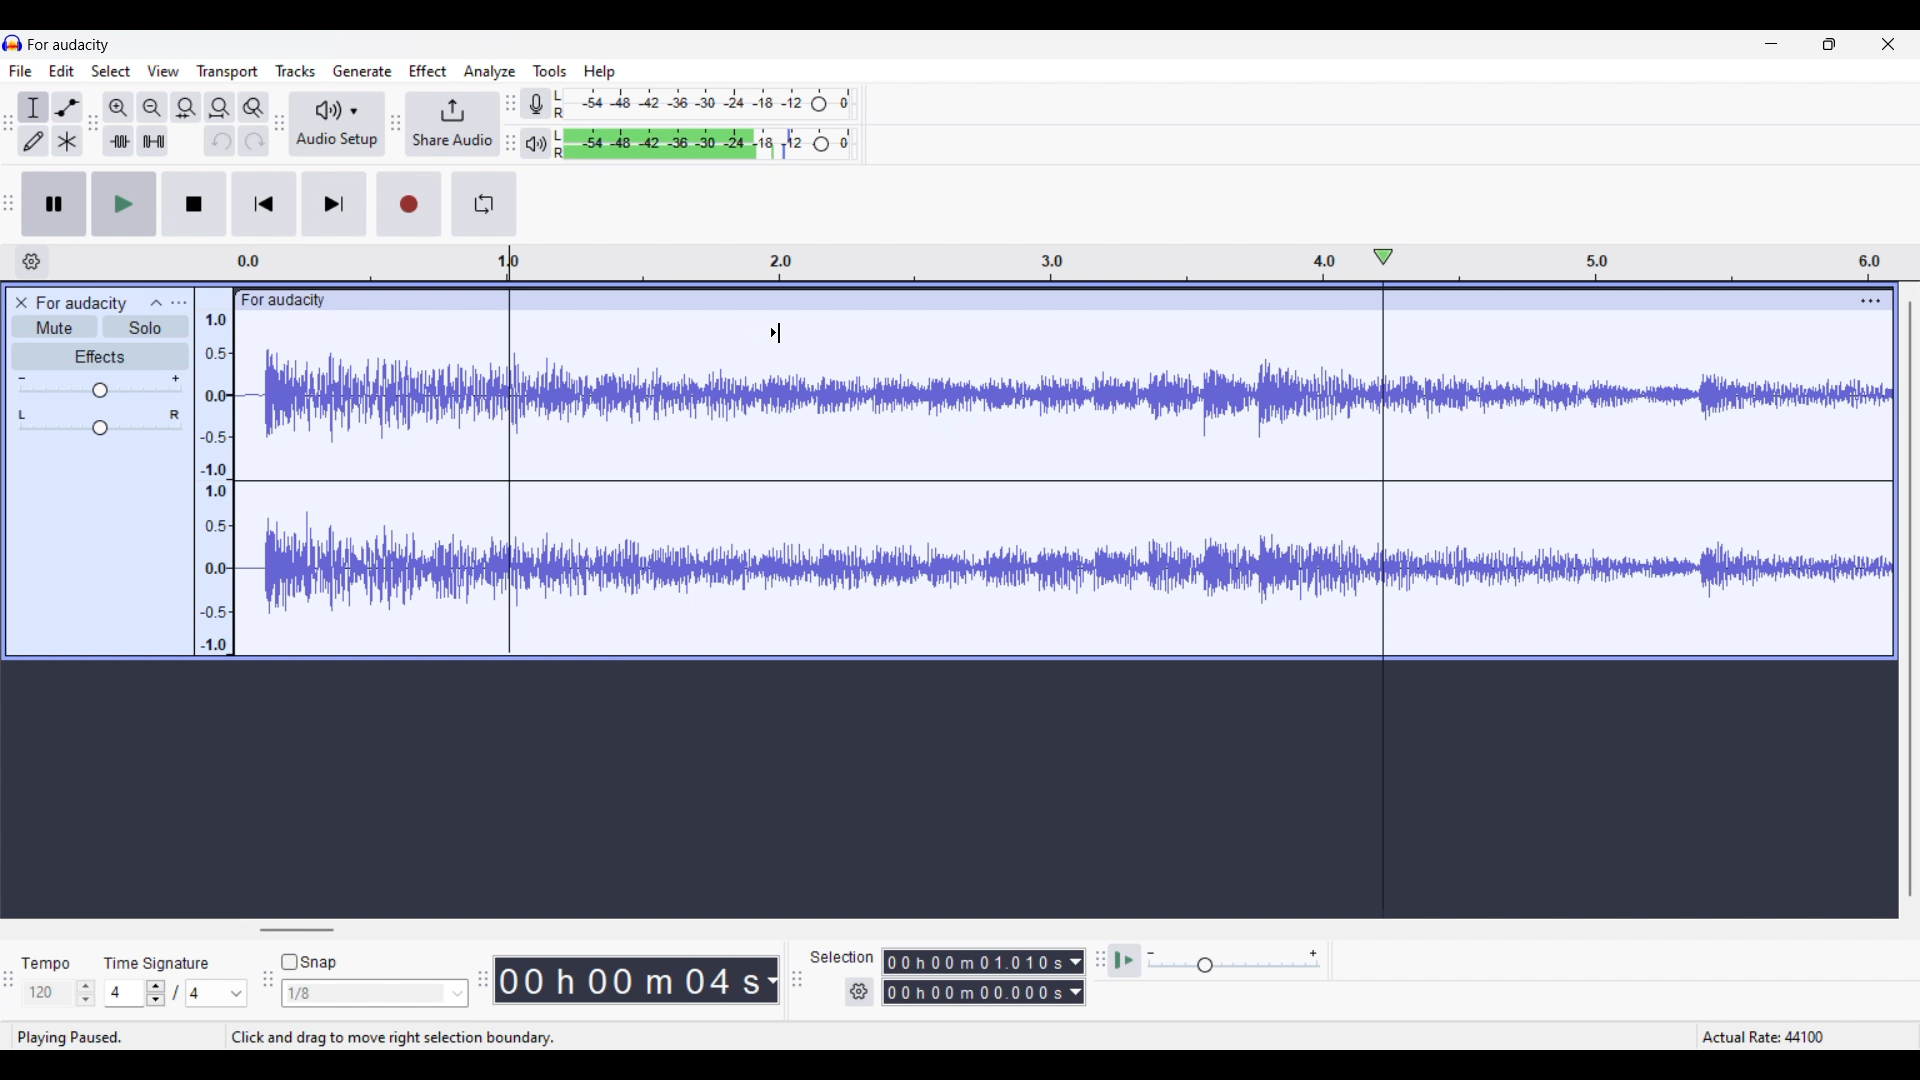  I want to click on Enable looping, so click(484, 204).